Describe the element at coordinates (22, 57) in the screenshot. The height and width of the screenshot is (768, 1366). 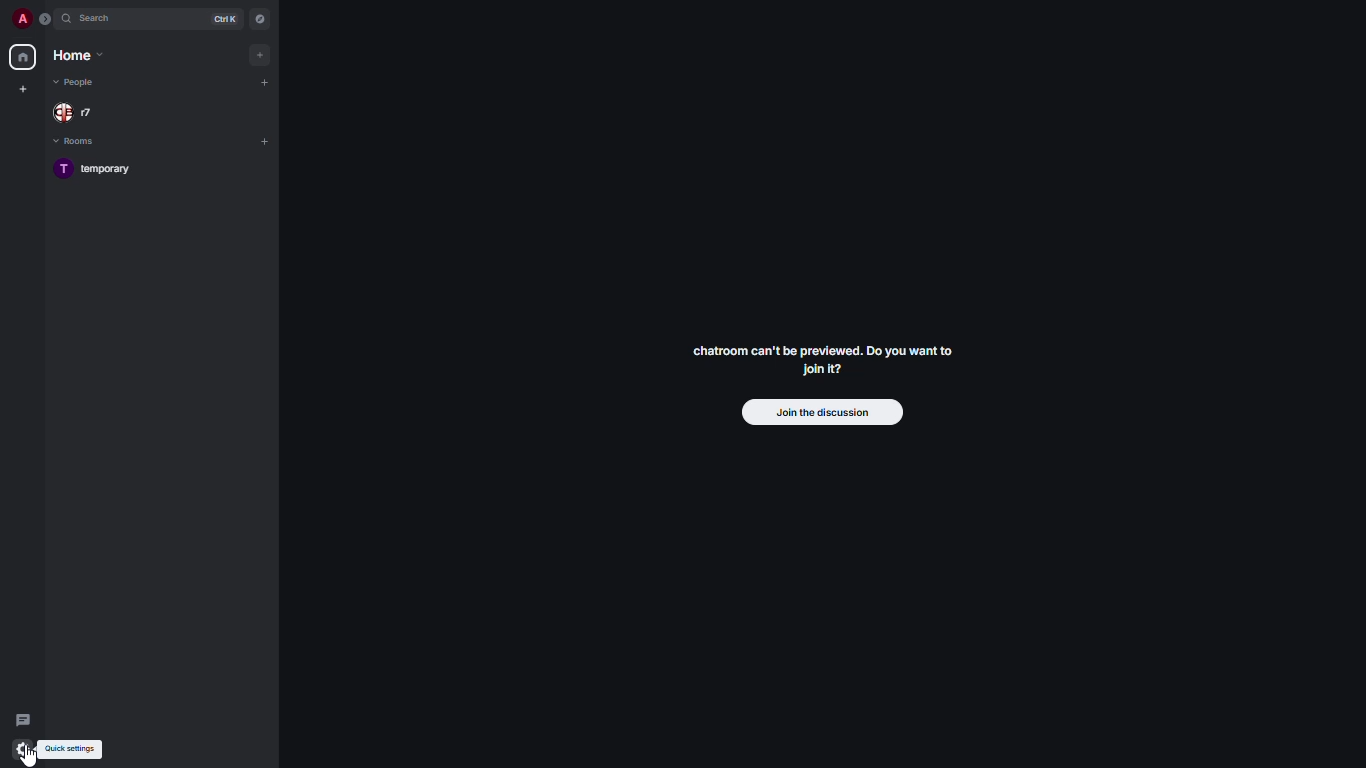
I see `home` at that location.